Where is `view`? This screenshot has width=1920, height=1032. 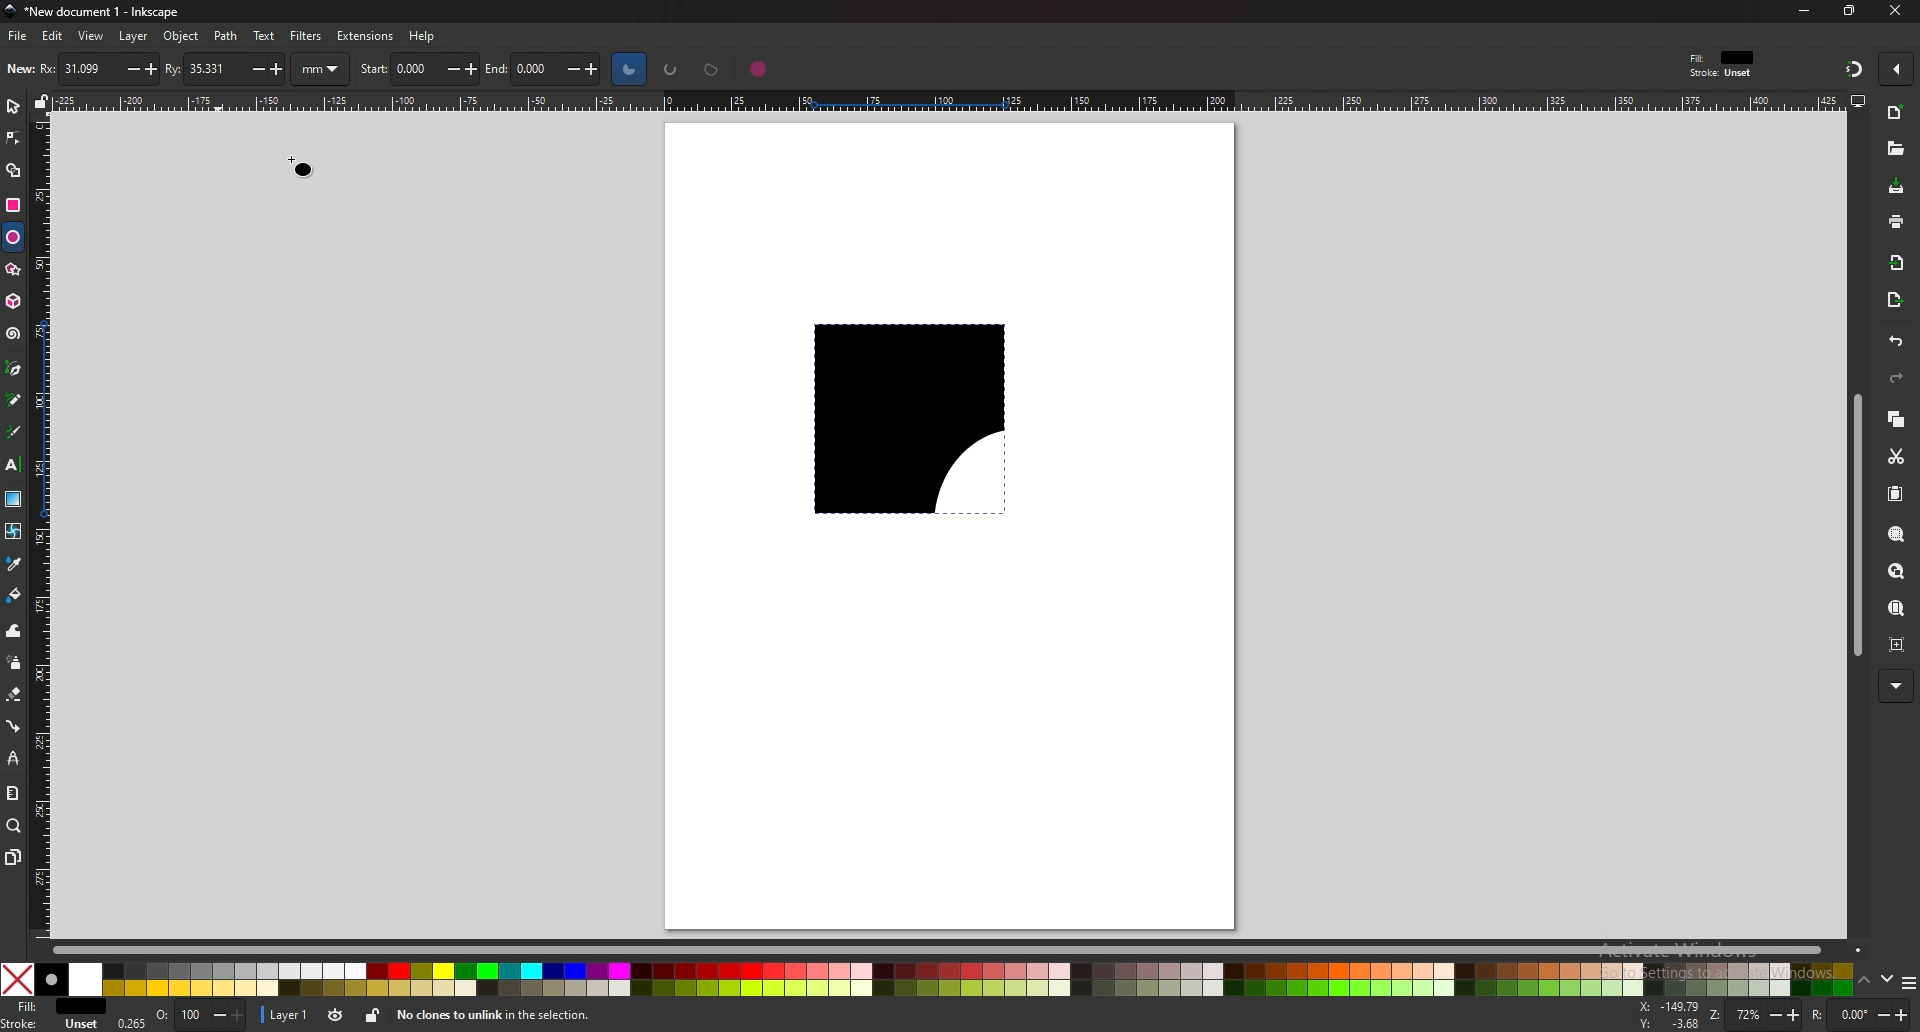 view is located at coordinates (92, 36).